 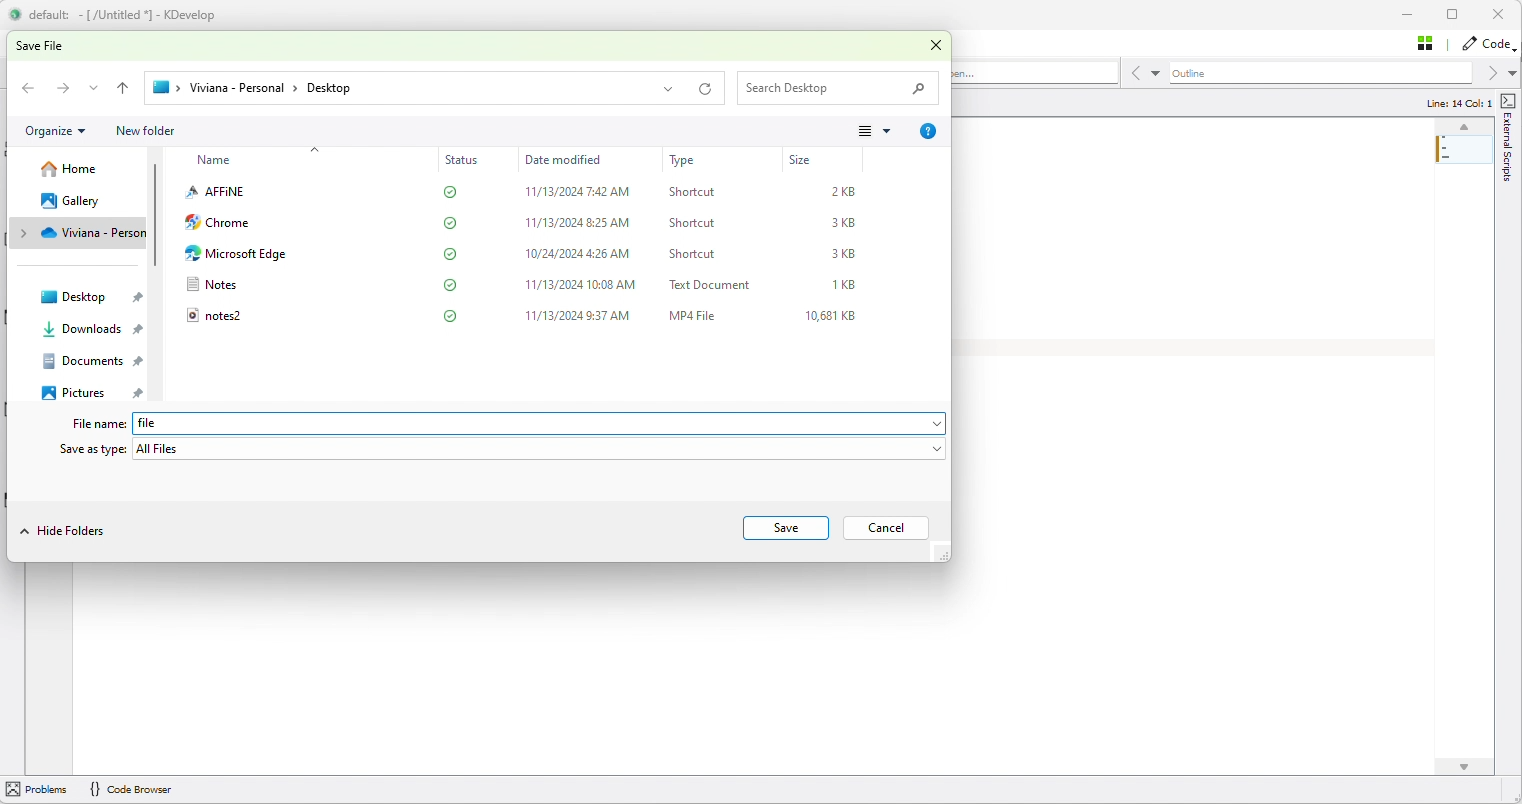 What do you see at coordinates (693, 192) in the screenshot?
I see `Shortcut` at bounding box center [693, 192].